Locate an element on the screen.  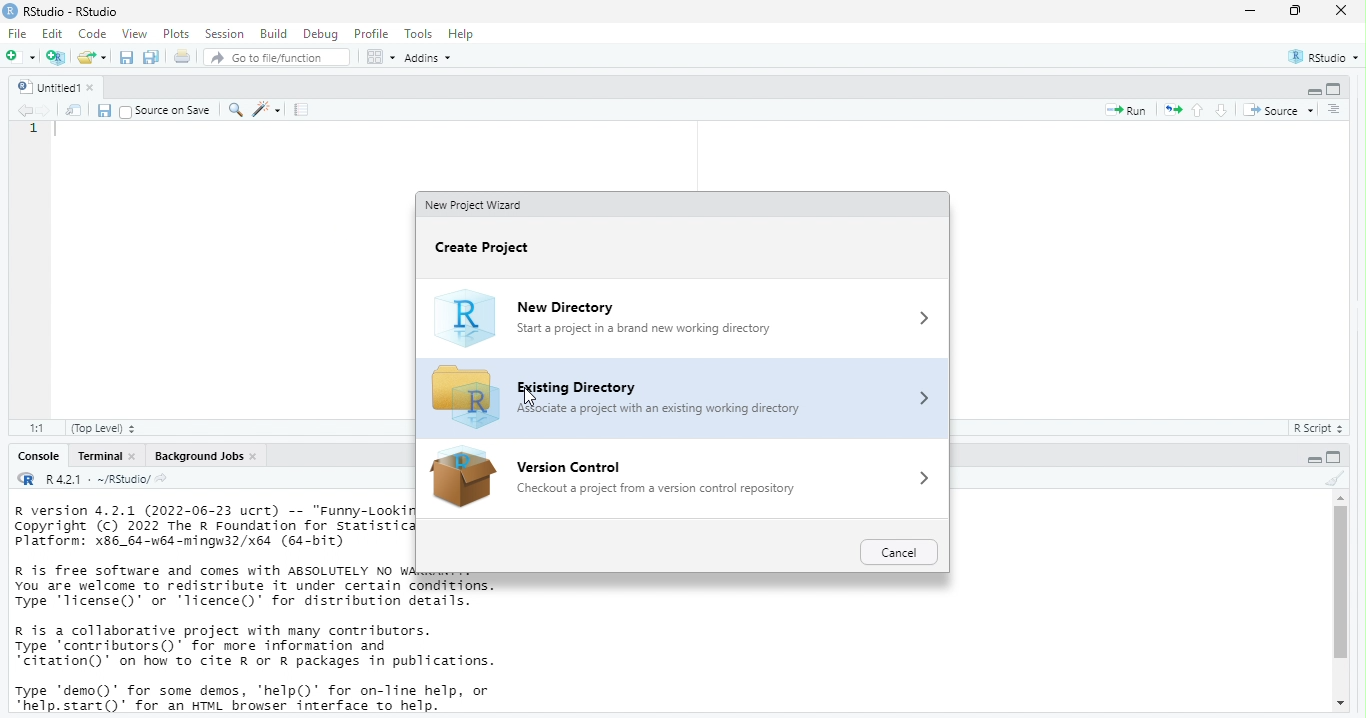
run the current line or selection is located at coordinates (1128, 111).